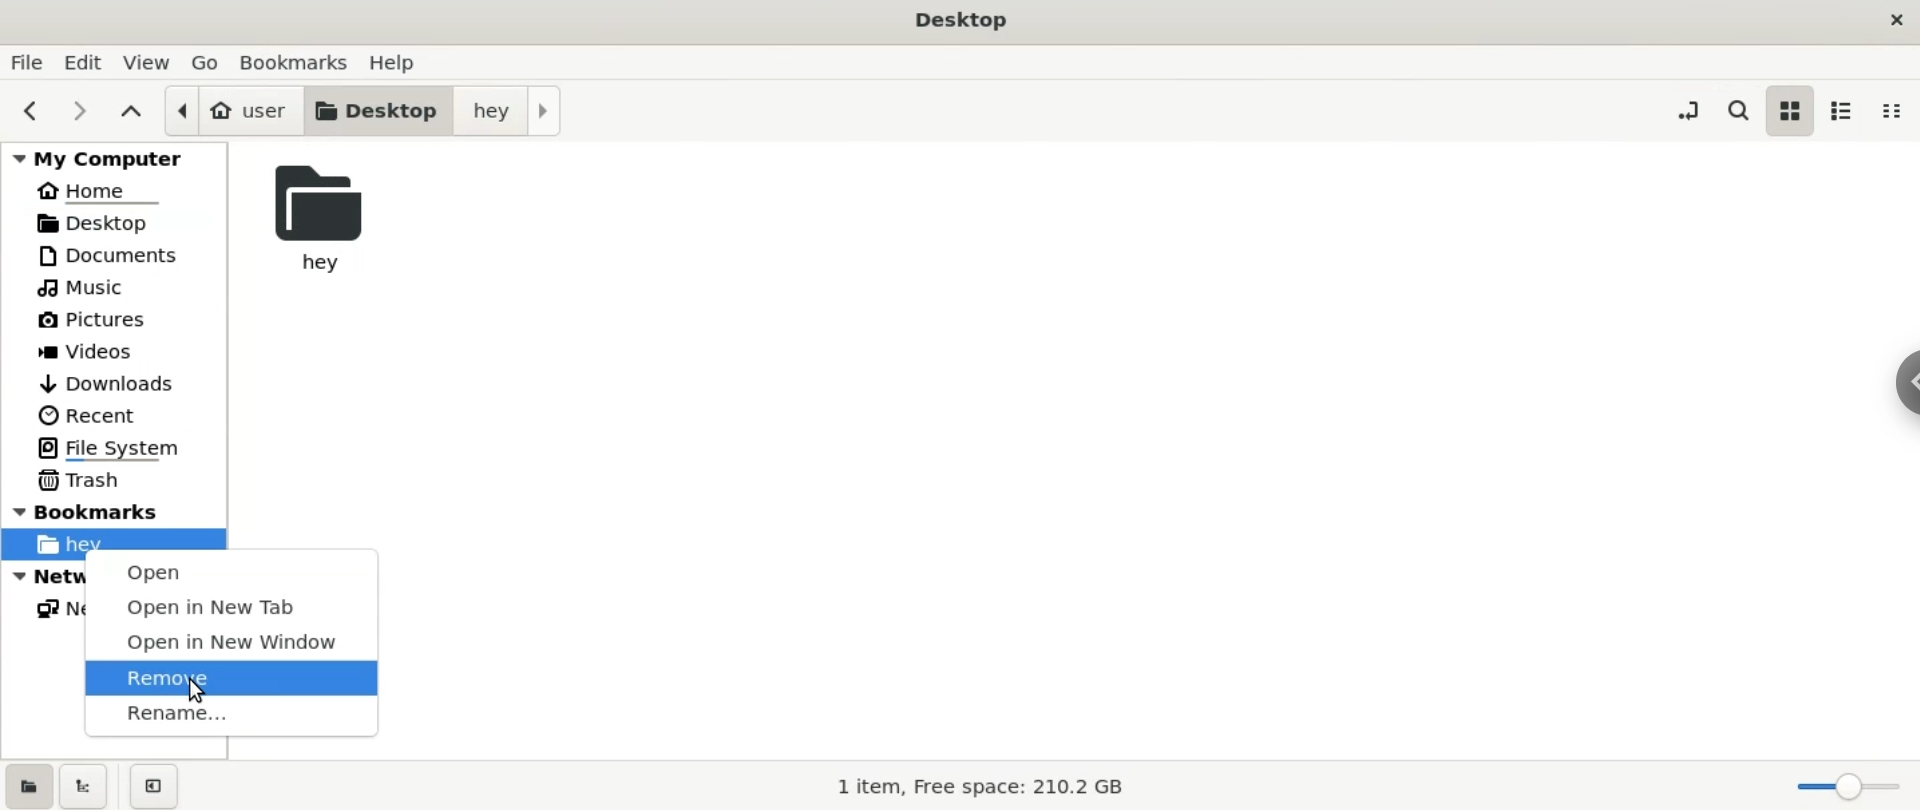 This screenshot has height=810, width=1920. What do you see at coordinates (199, 692) in the screenshot?
I see `cursor` at bounding box center [199, 692].